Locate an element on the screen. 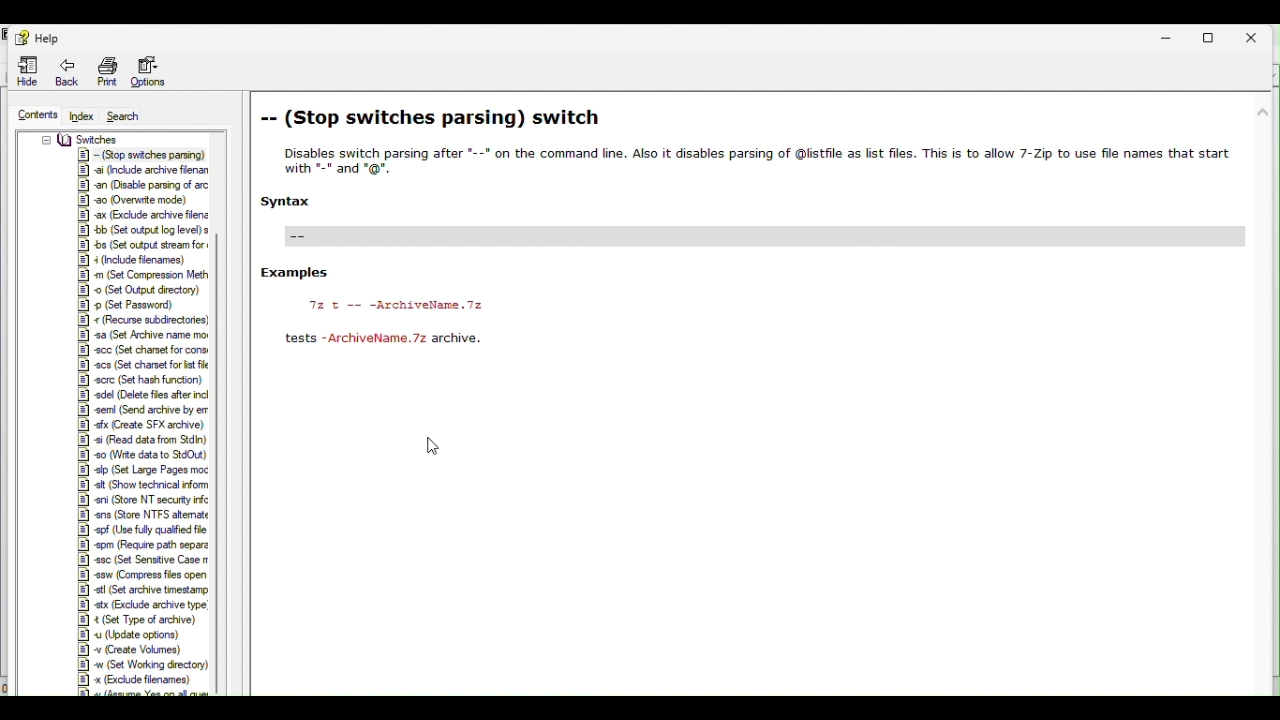  Stop switches is located at coordinates (759, 251).